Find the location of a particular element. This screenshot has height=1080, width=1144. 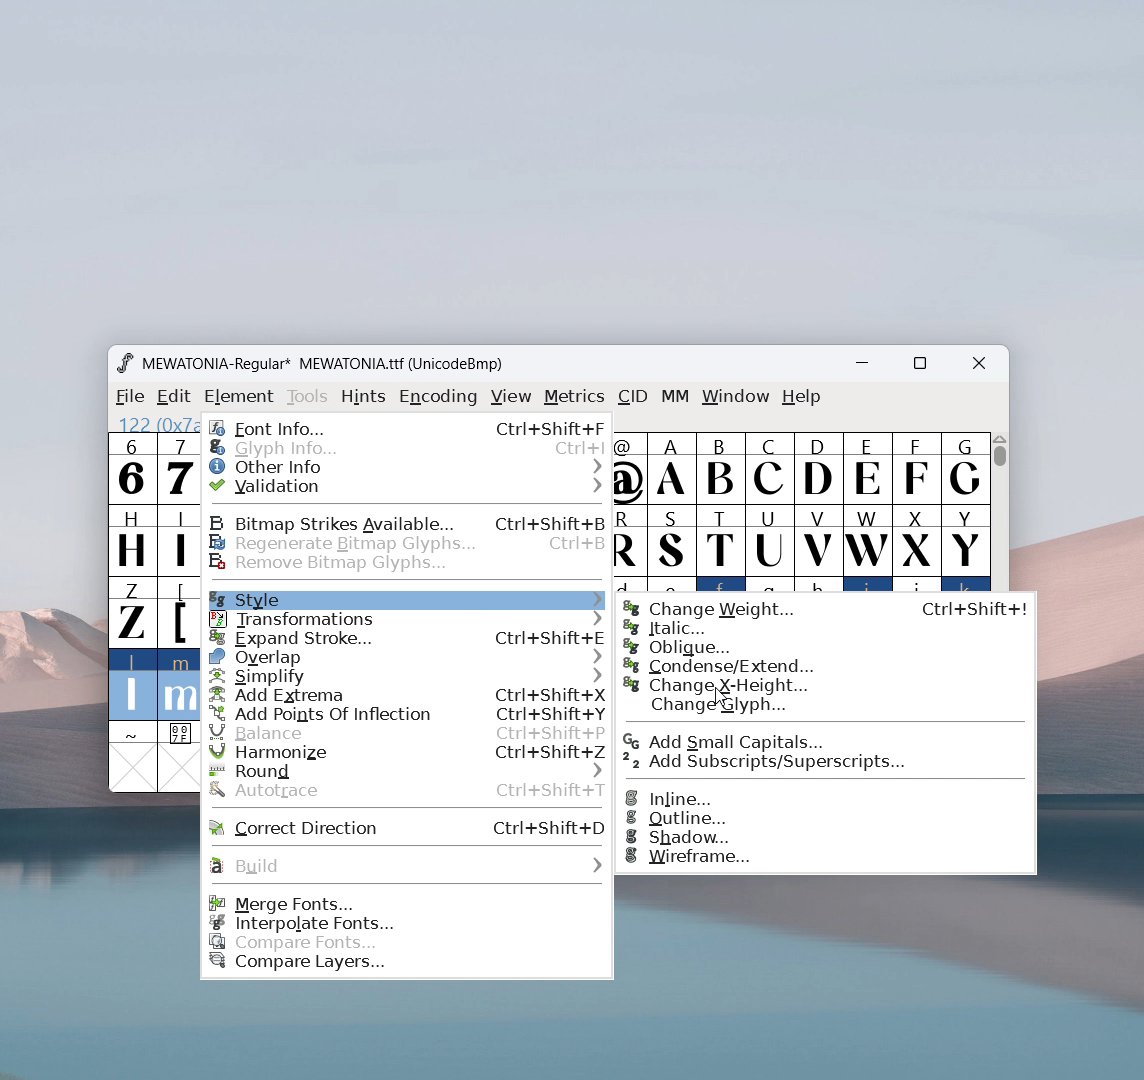

minimize is located at coordinates (869, 366).